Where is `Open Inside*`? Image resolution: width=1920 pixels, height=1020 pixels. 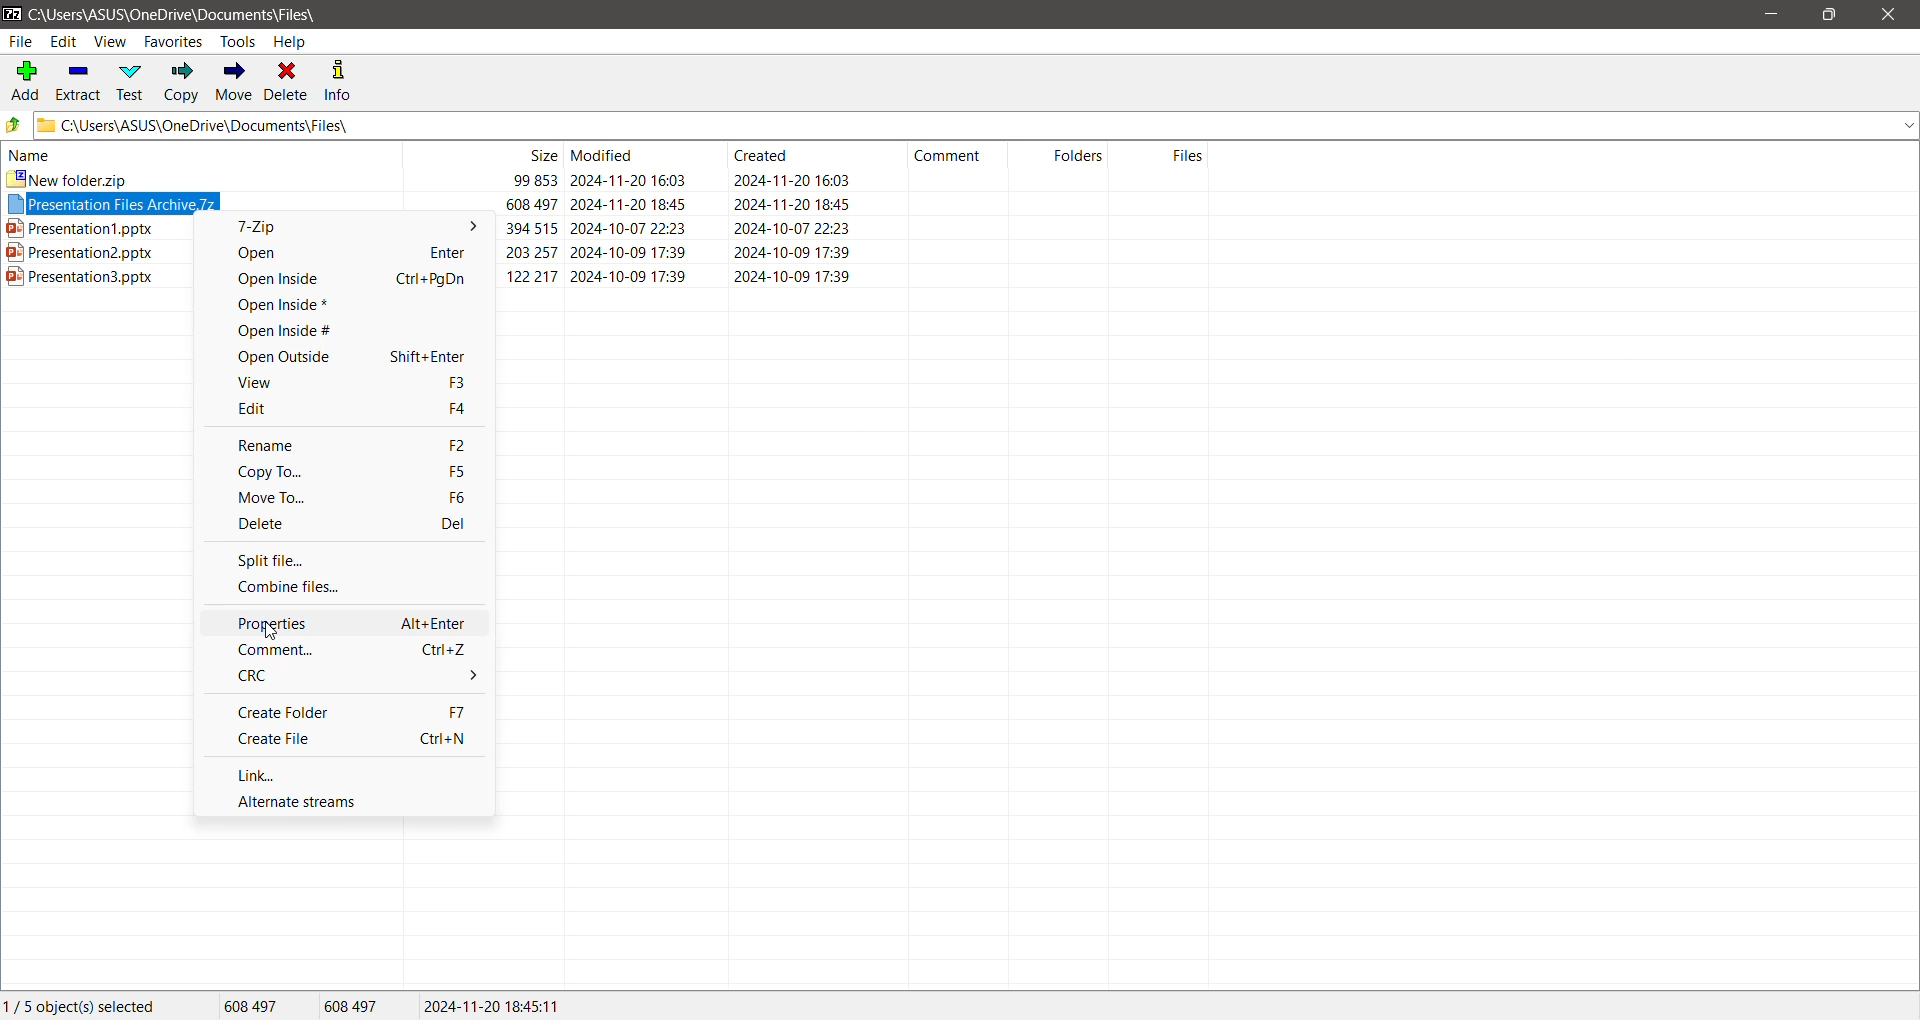 Open Inside* is located at coordinates (296, 305).